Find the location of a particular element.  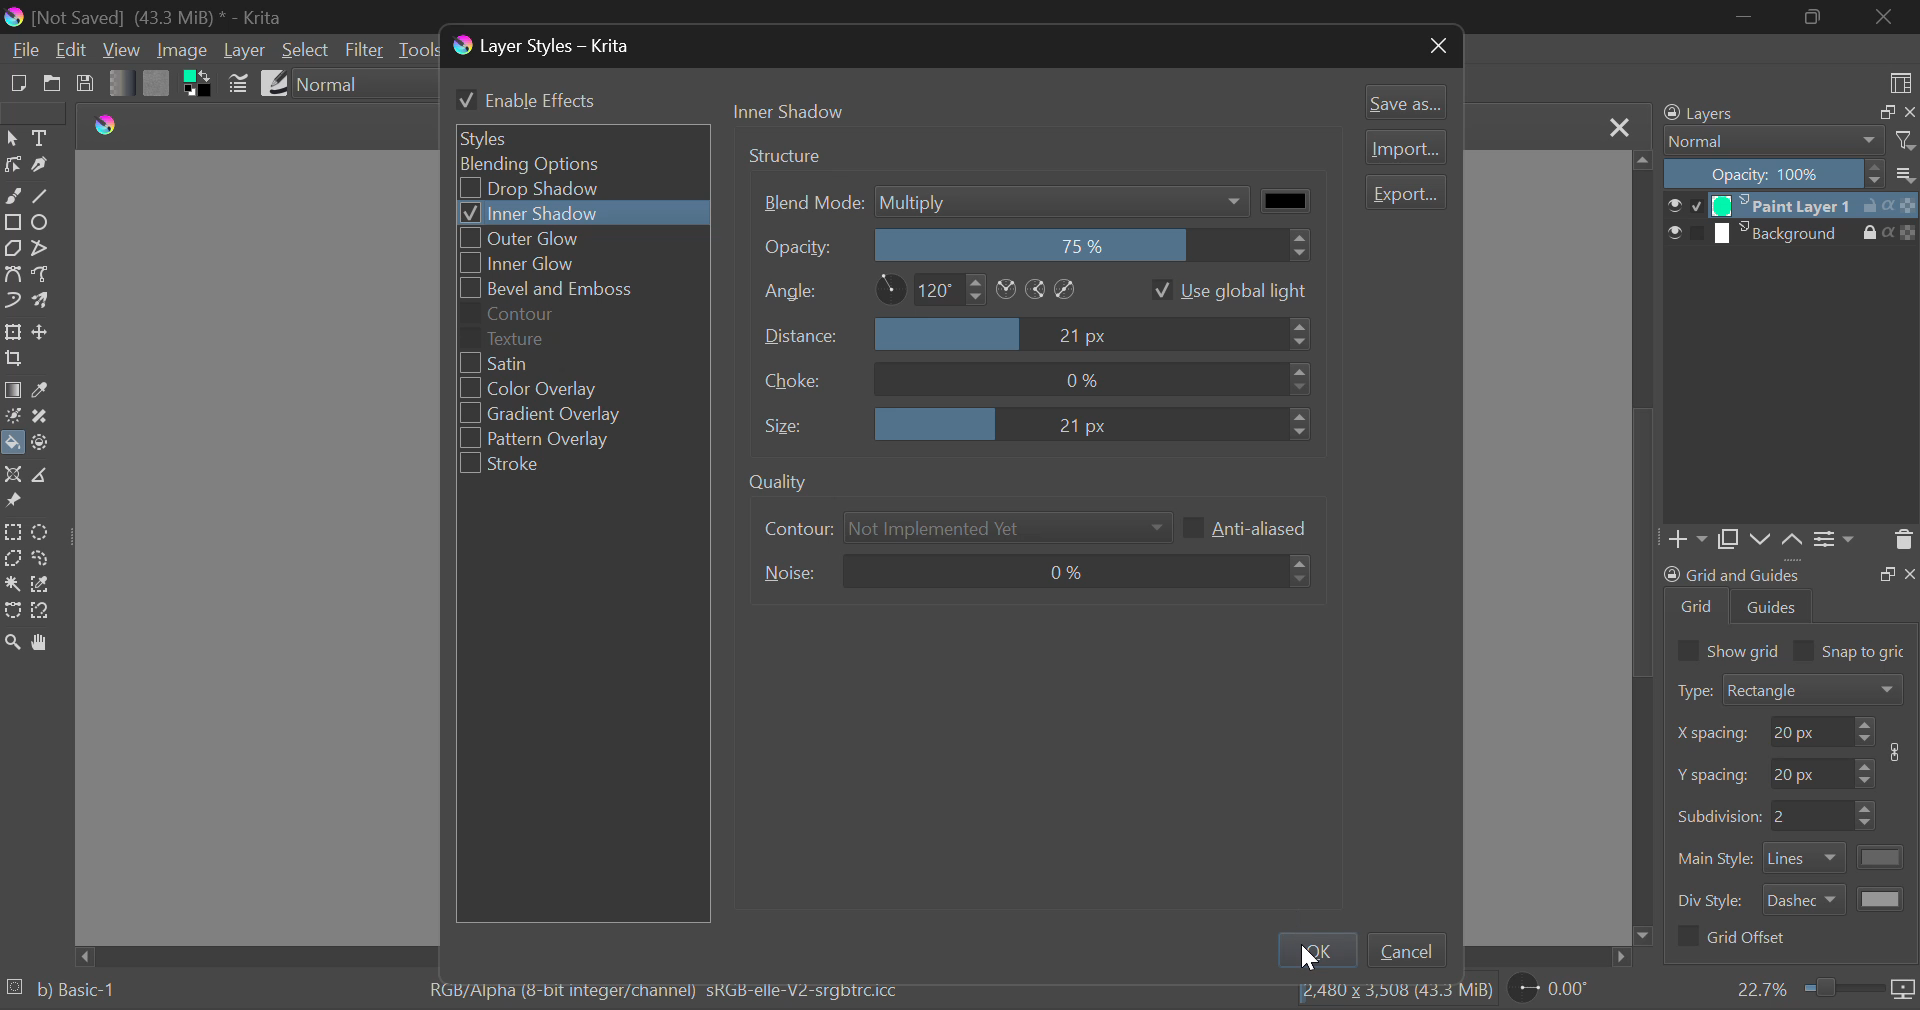

Copy Layers is located at coordinates (1730, 540).